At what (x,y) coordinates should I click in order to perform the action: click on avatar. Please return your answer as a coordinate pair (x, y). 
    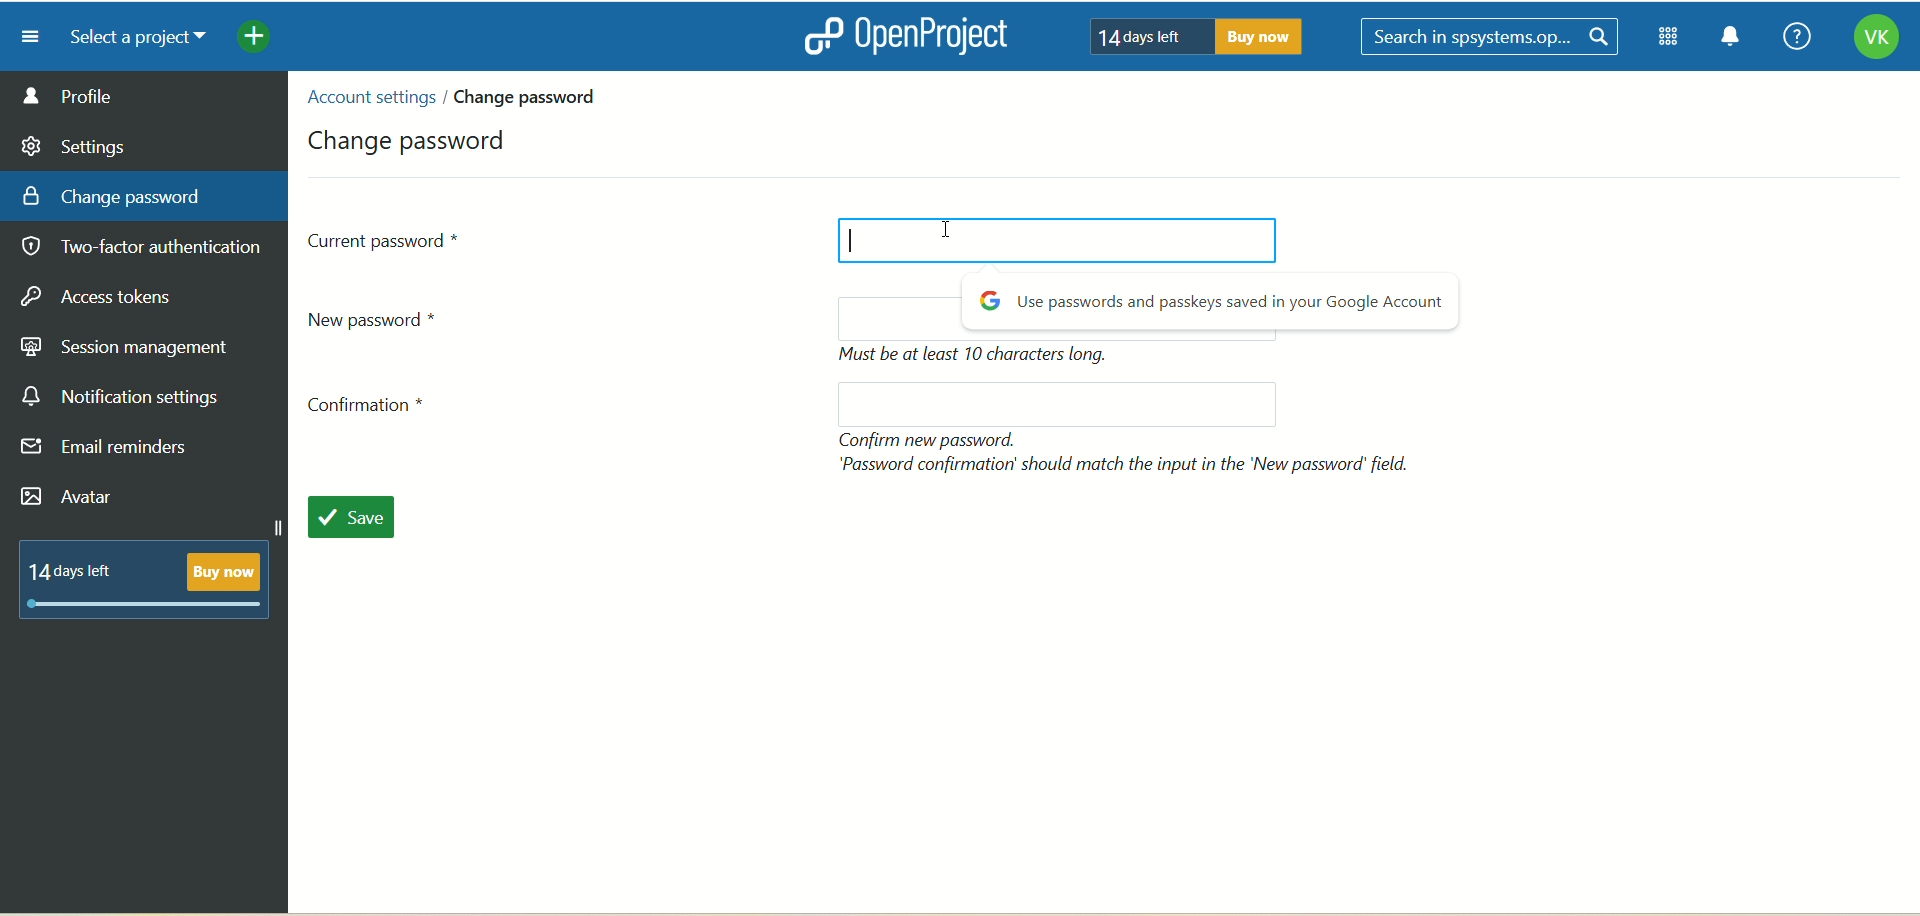
    Looking at the image, I should click on (71, 499).